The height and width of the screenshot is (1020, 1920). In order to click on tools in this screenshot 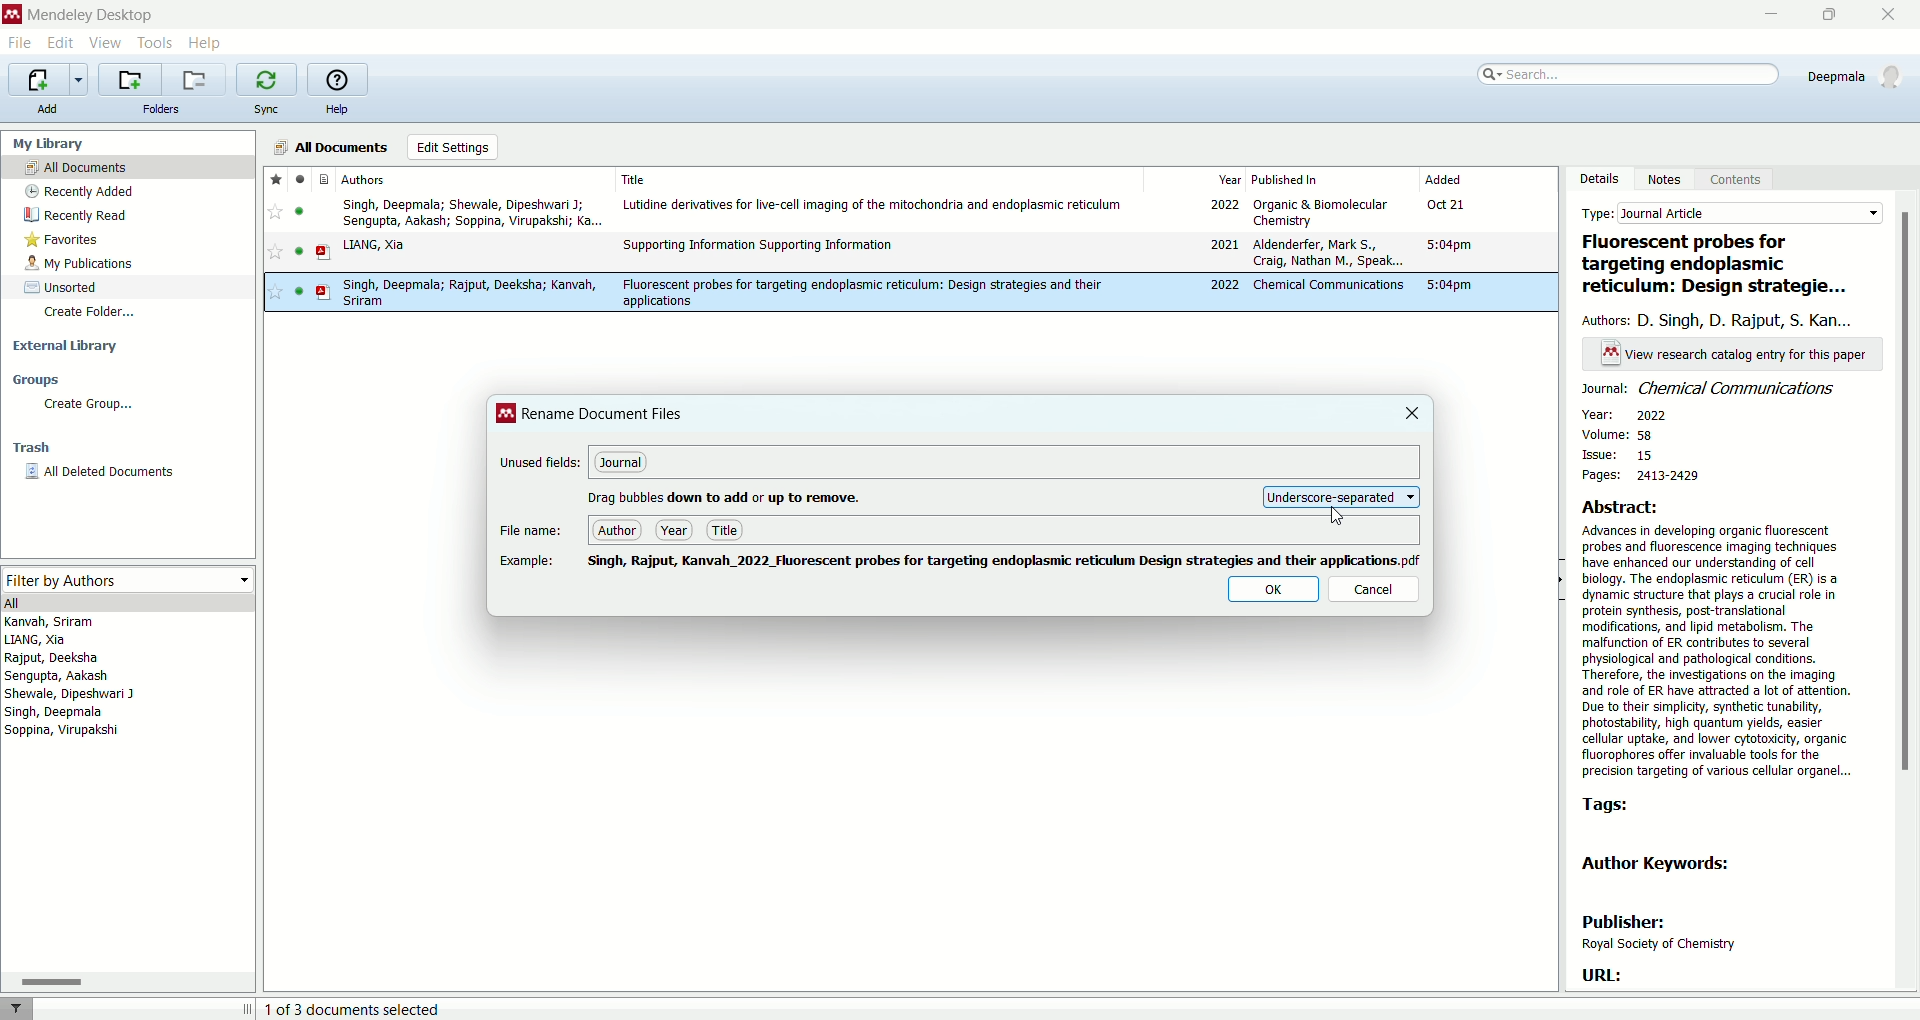, I will do `click(157, 44)`.